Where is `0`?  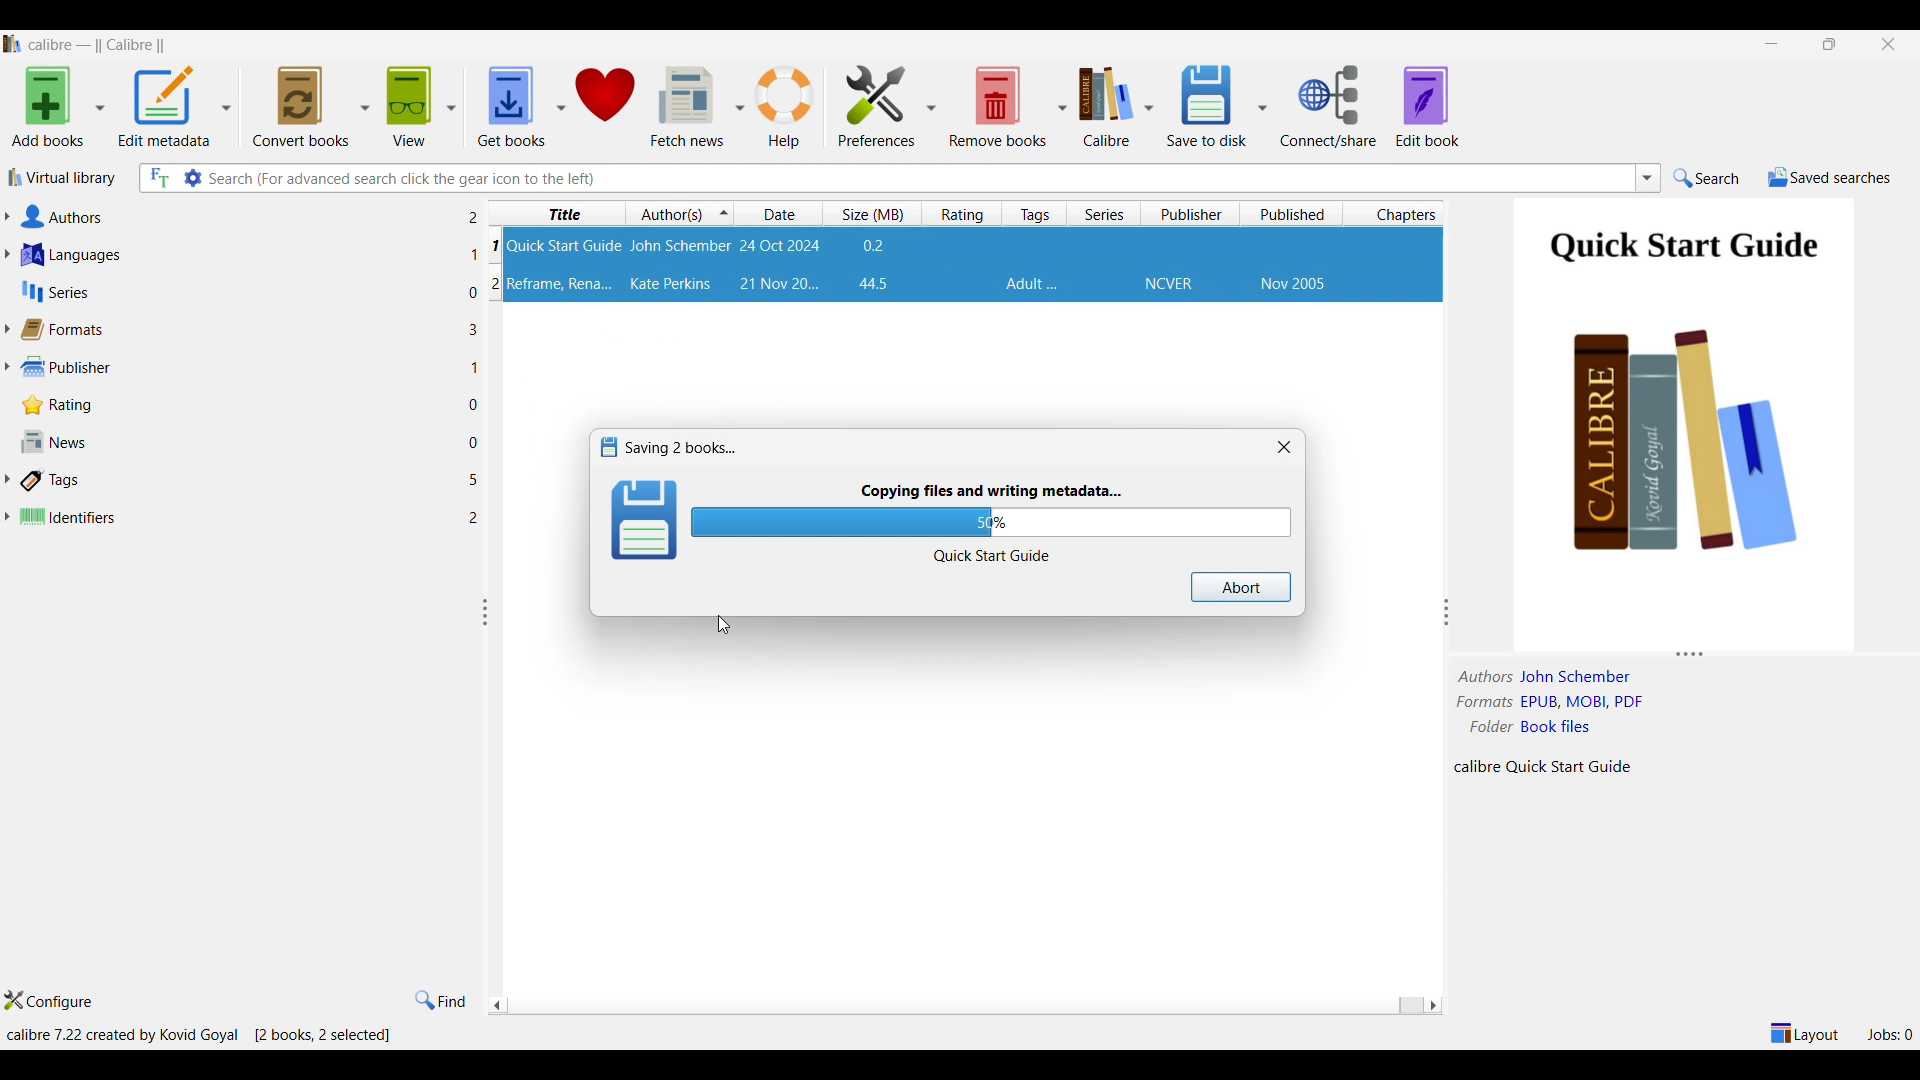
0 is located at coordinates (474, 443).